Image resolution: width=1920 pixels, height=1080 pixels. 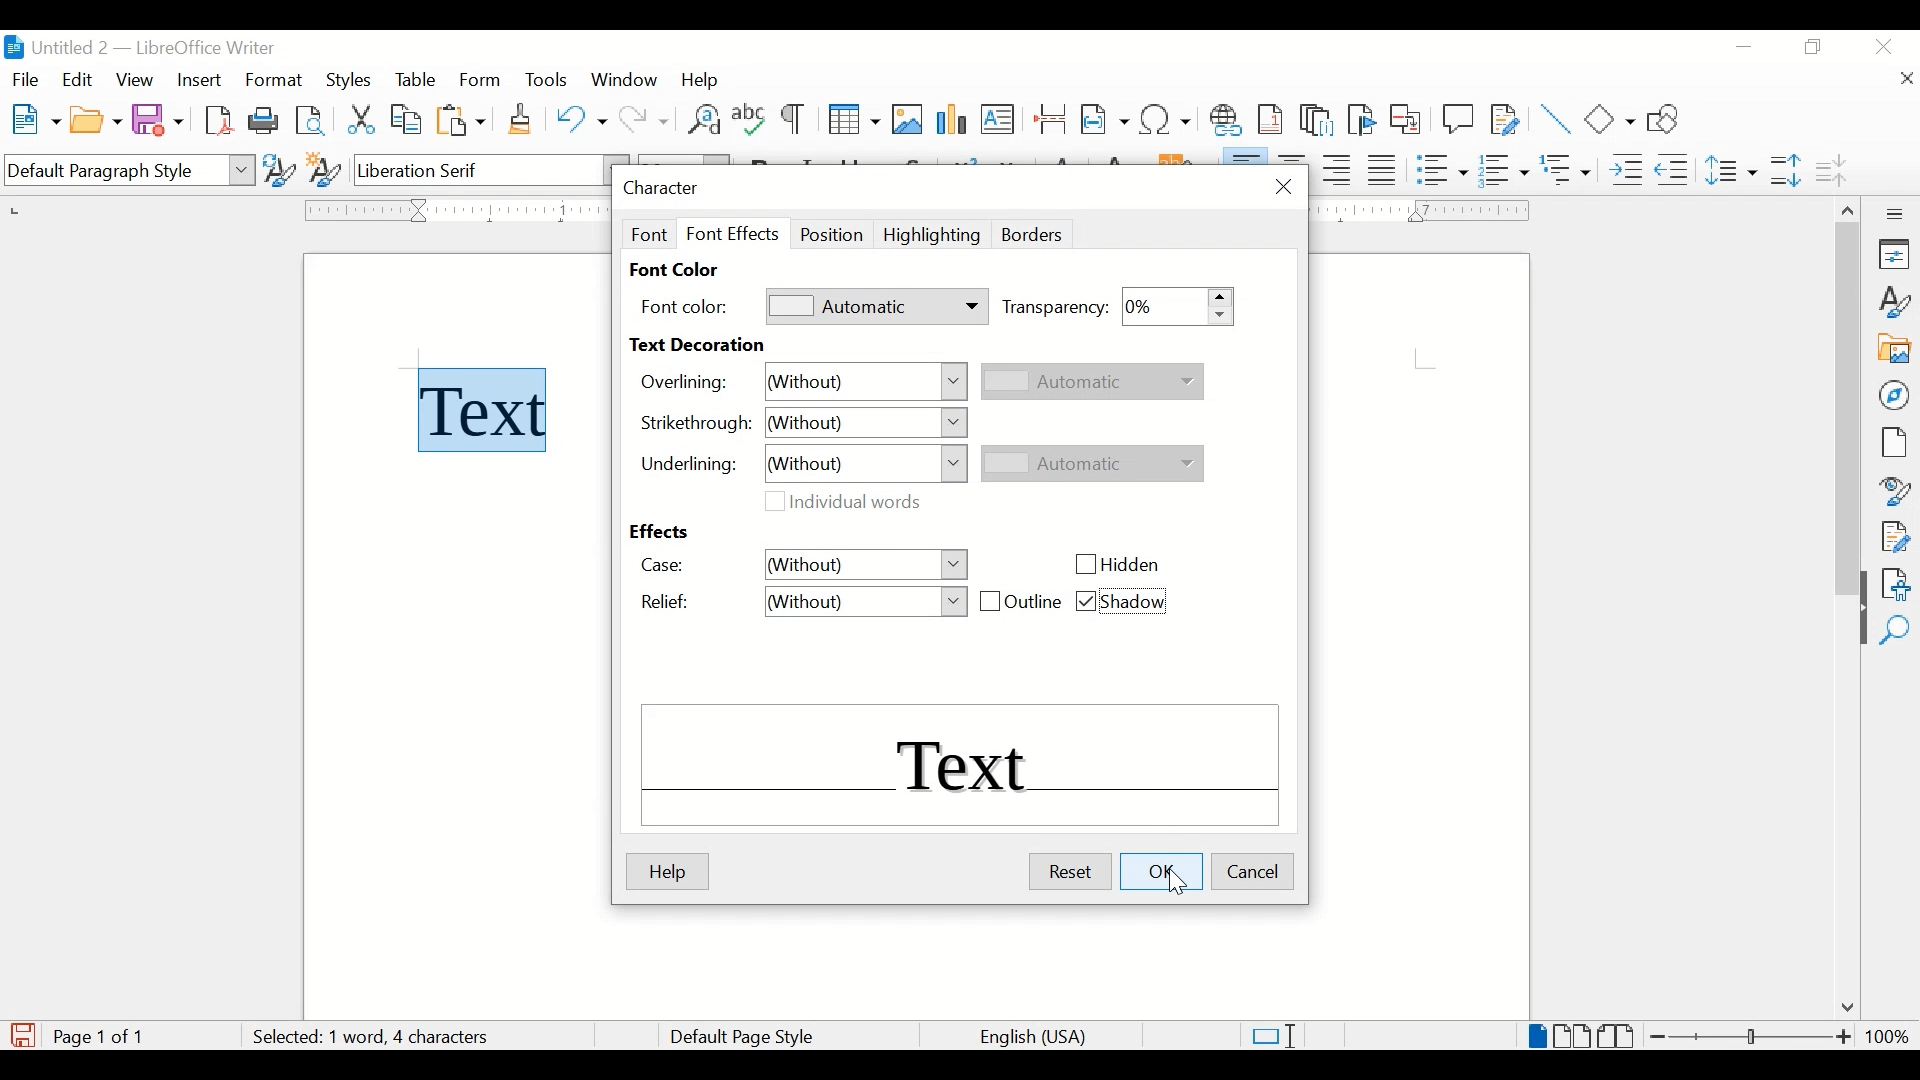 I want to click on without dropdown menu, so click(x=866, y=463).